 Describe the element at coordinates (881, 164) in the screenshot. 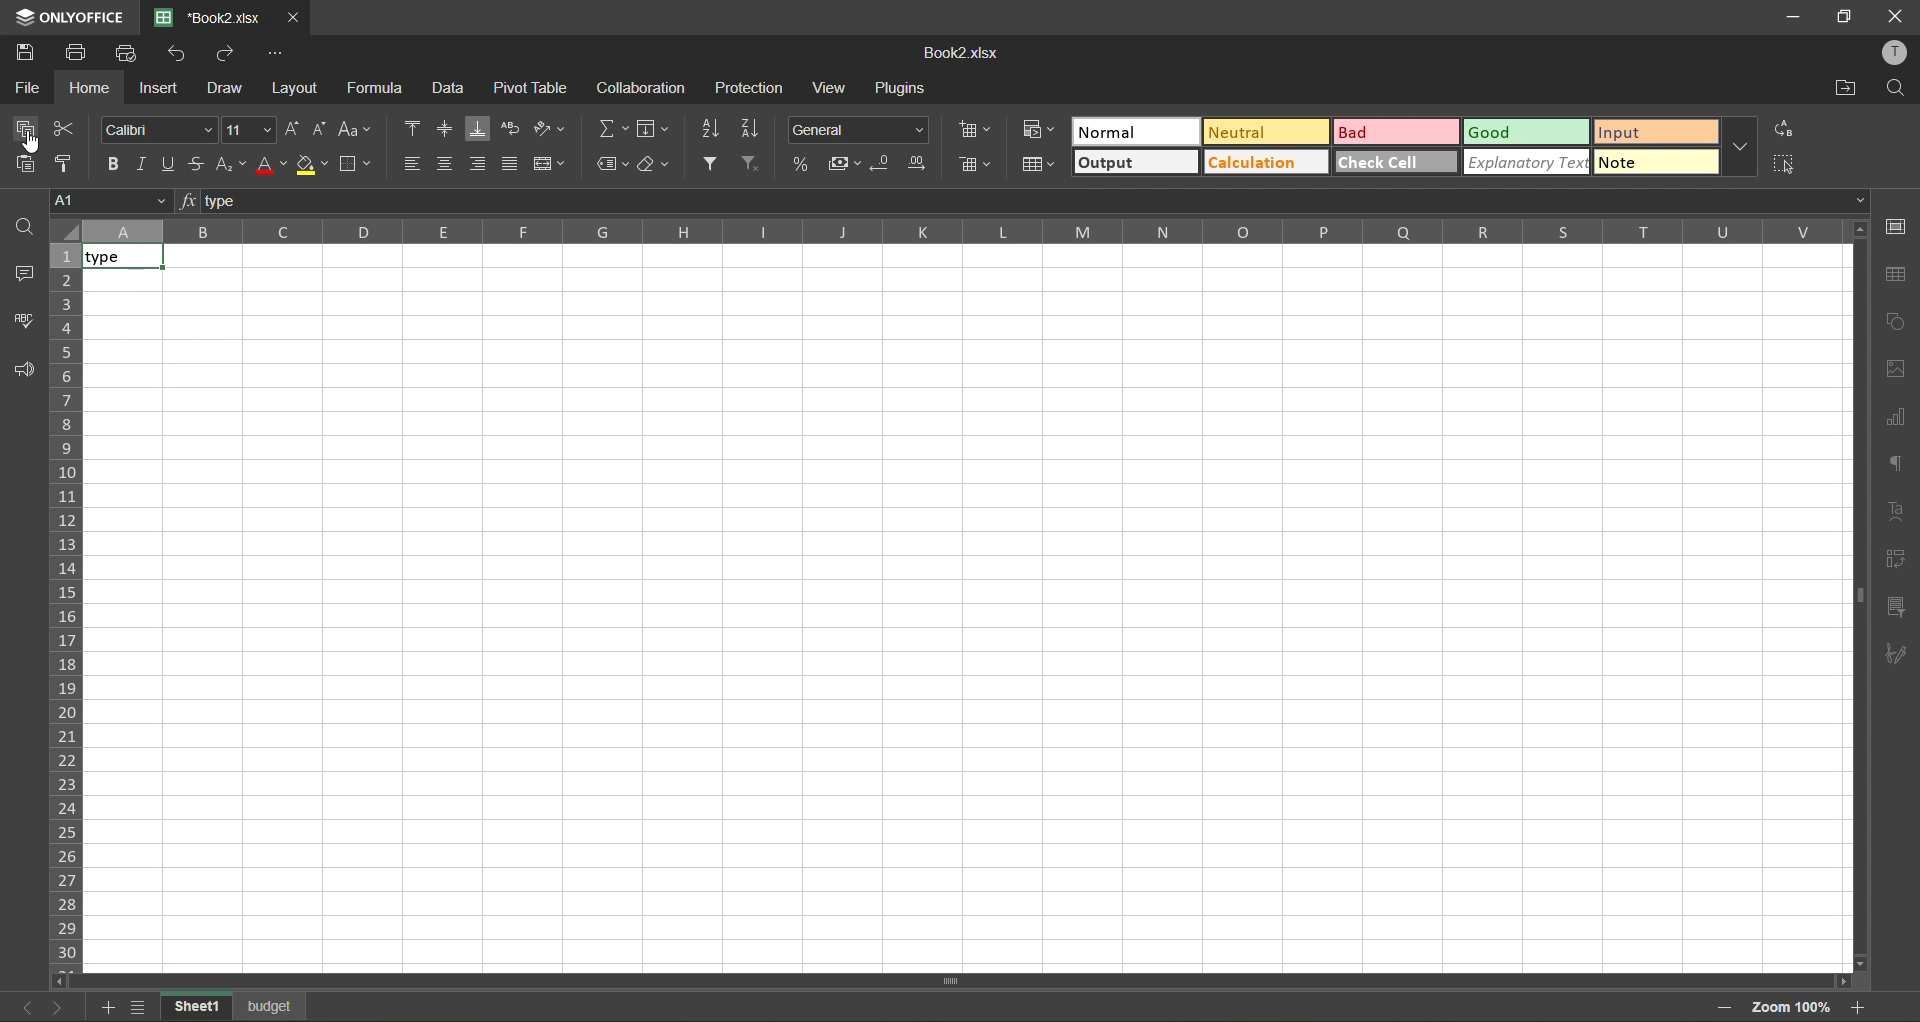

I see `decrease decimal` at that location.